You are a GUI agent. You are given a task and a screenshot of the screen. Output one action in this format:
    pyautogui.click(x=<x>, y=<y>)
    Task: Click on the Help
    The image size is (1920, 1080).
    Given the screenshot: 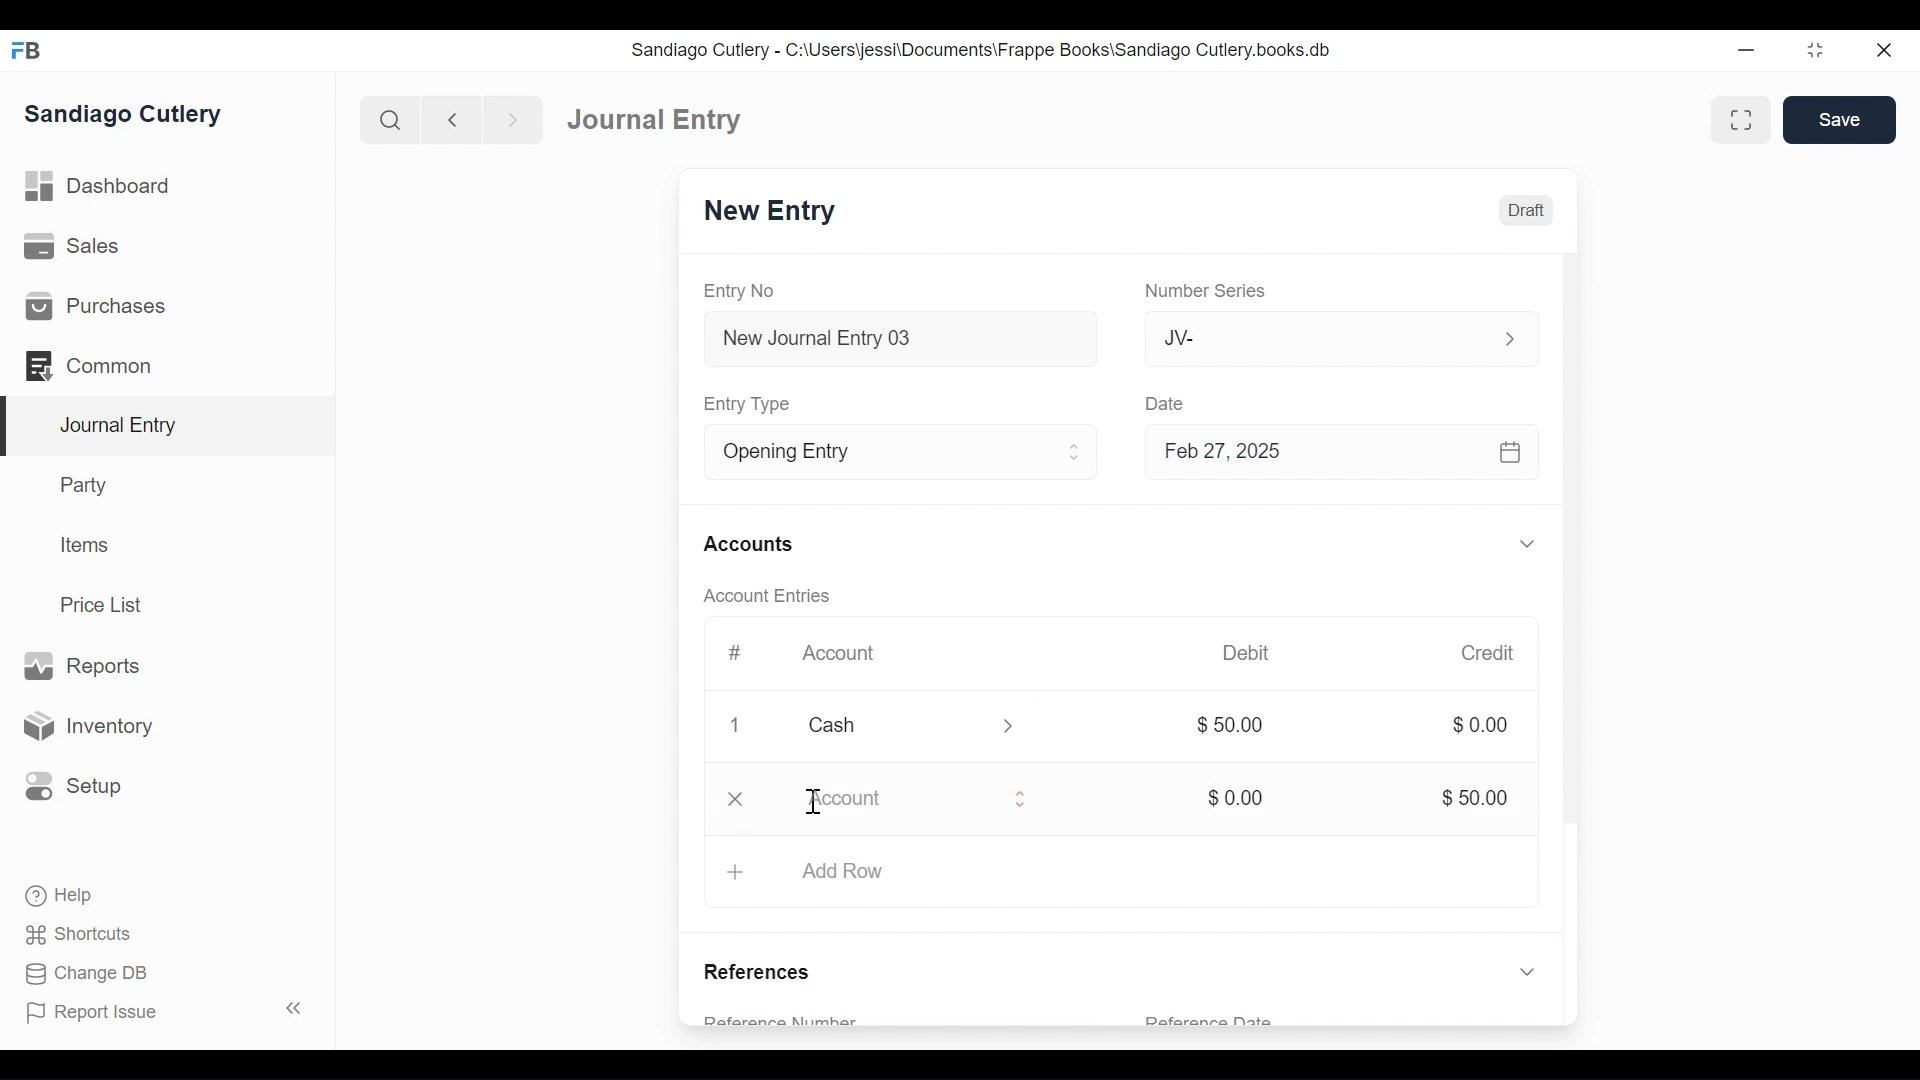 What is the action you would take?
    pyautogui.click(x=61, y=896)
    